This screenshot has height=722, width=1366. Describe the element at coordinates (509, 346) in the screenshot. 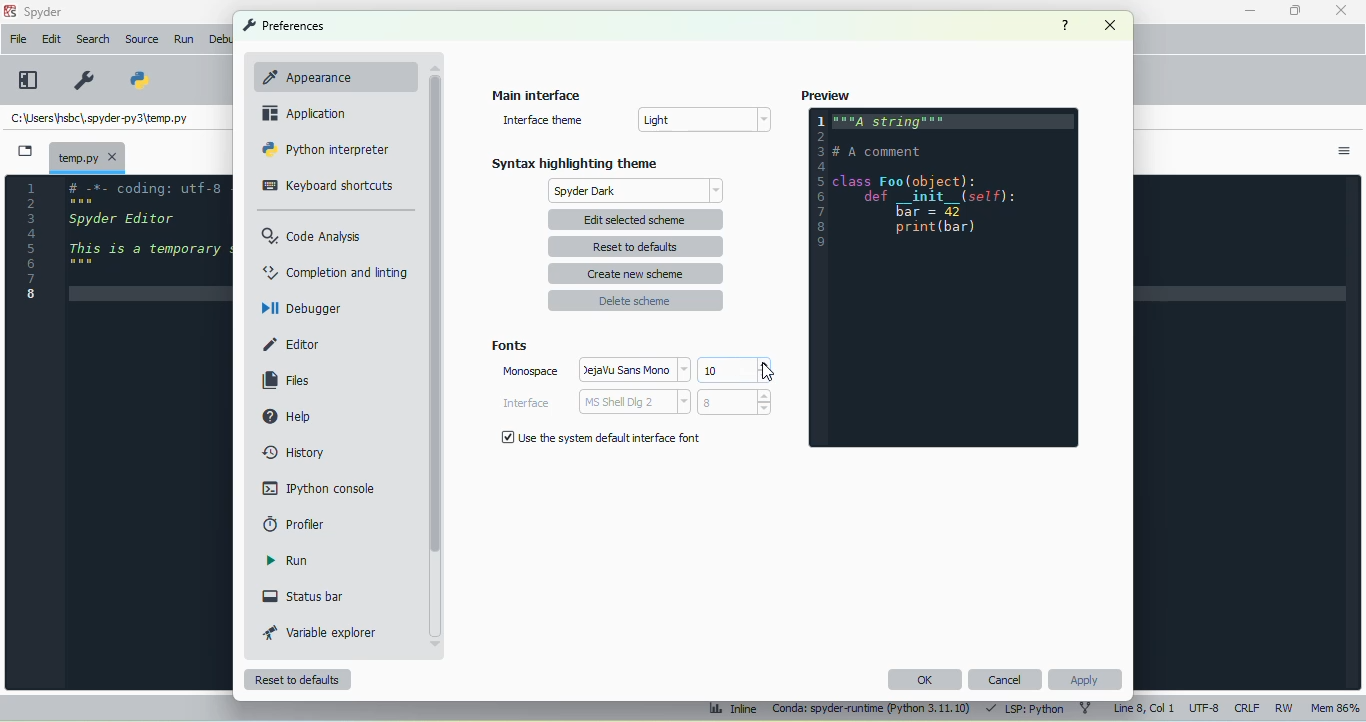

I see `fonts` at that location.